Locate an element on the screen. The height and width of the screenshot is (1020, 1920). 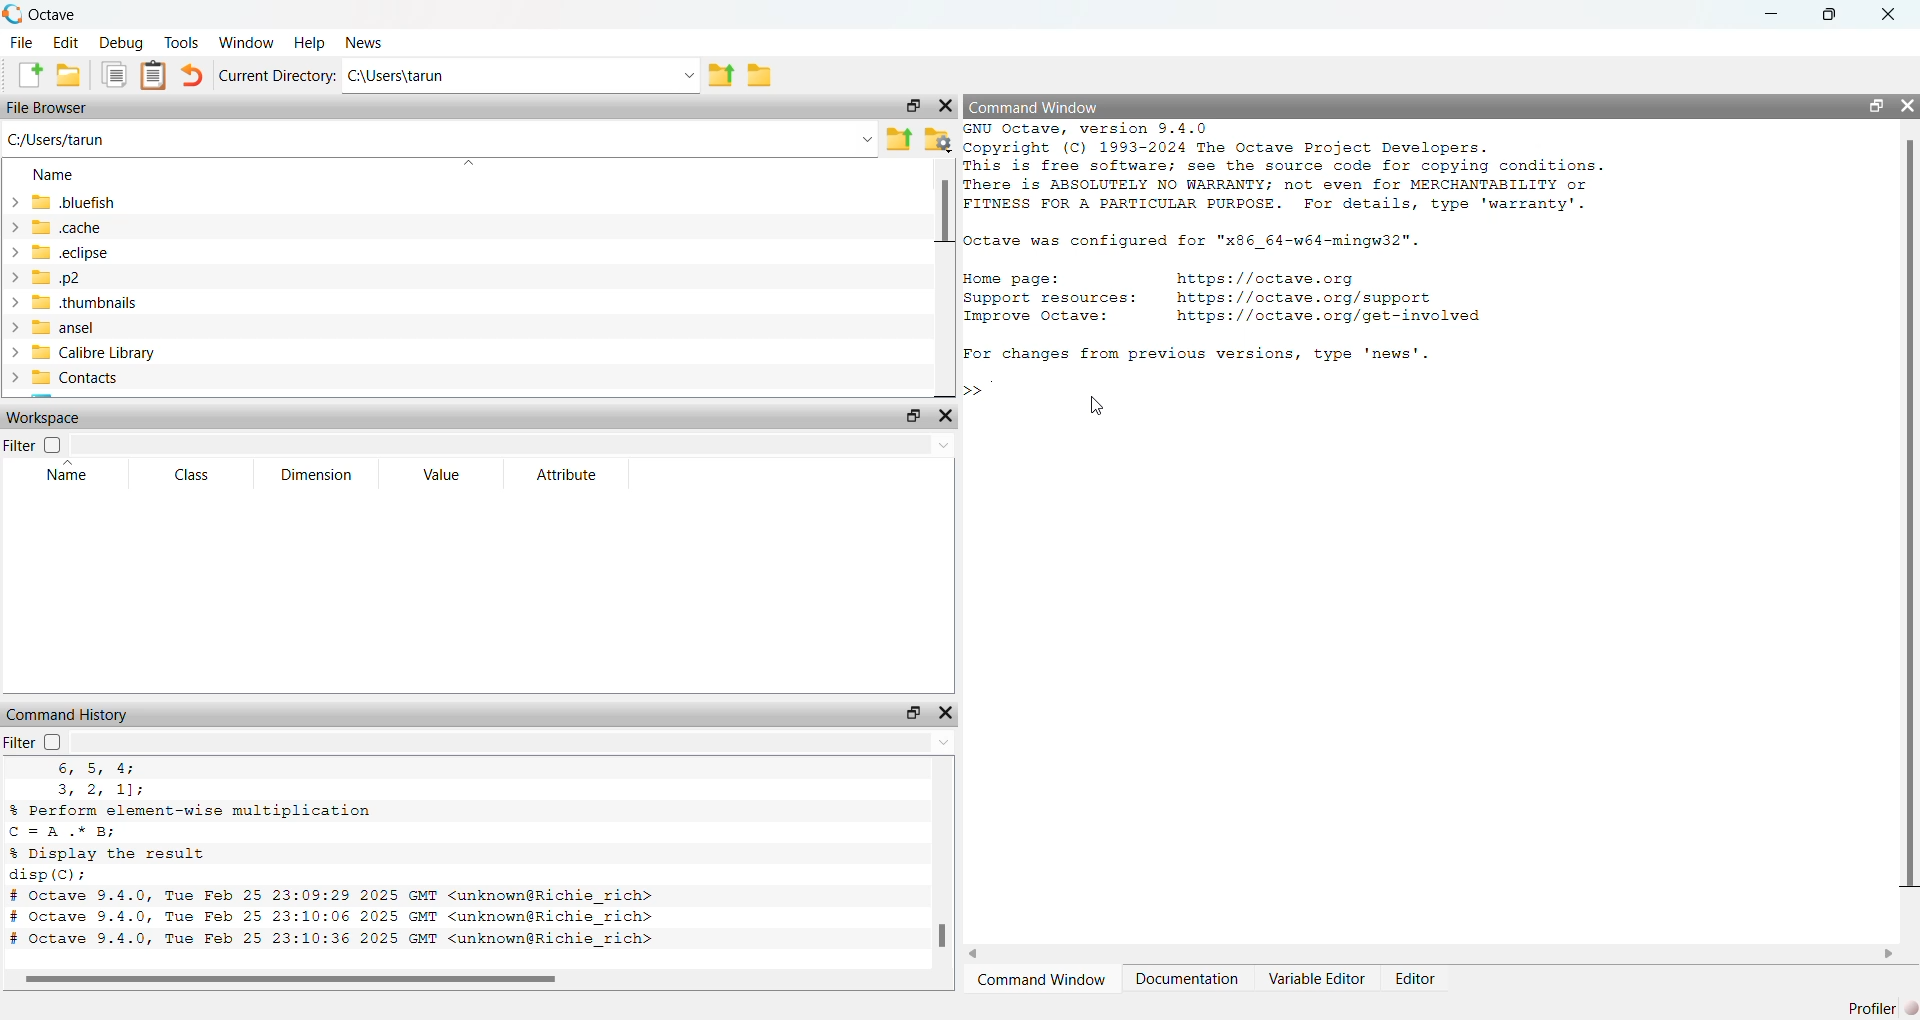
Close is located at coordinates (946, 417).